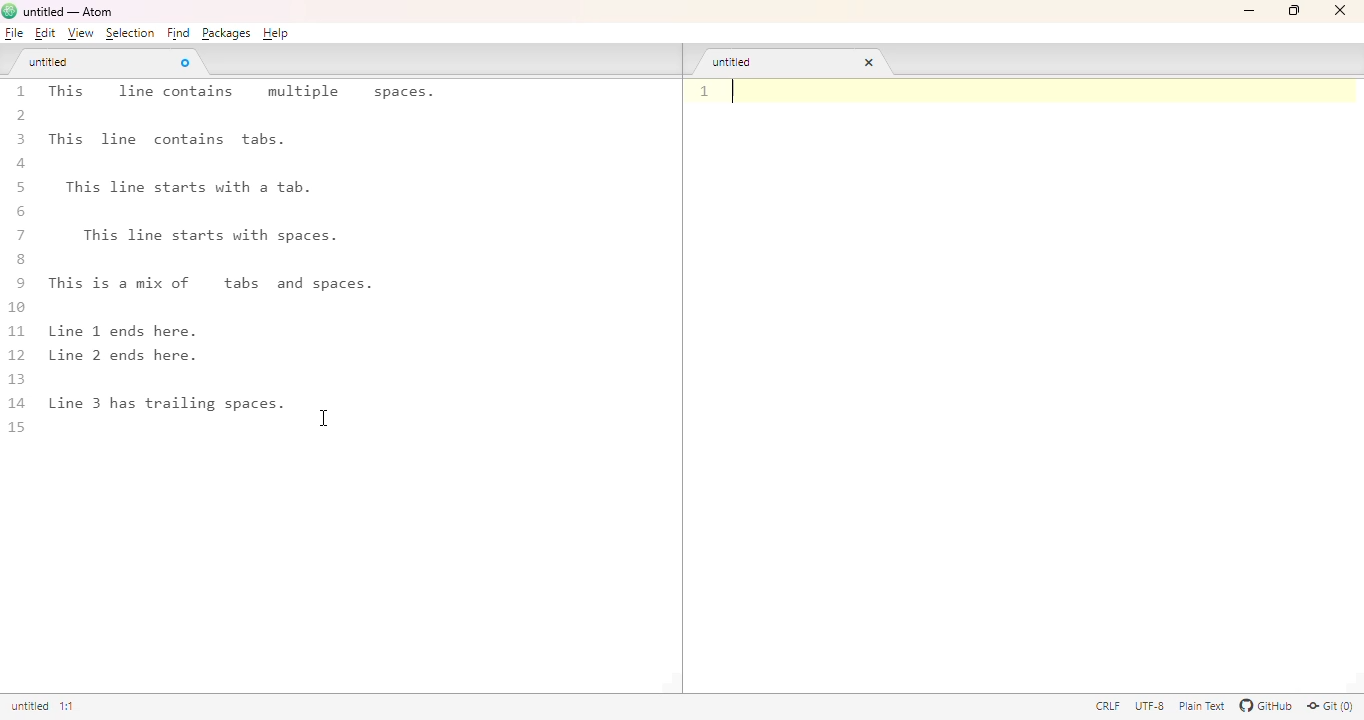 The image size is (1364, 720). What do you see at coordinates (225, 34) in the screenshot?
I see `packages` at bounding box center [225, 34].